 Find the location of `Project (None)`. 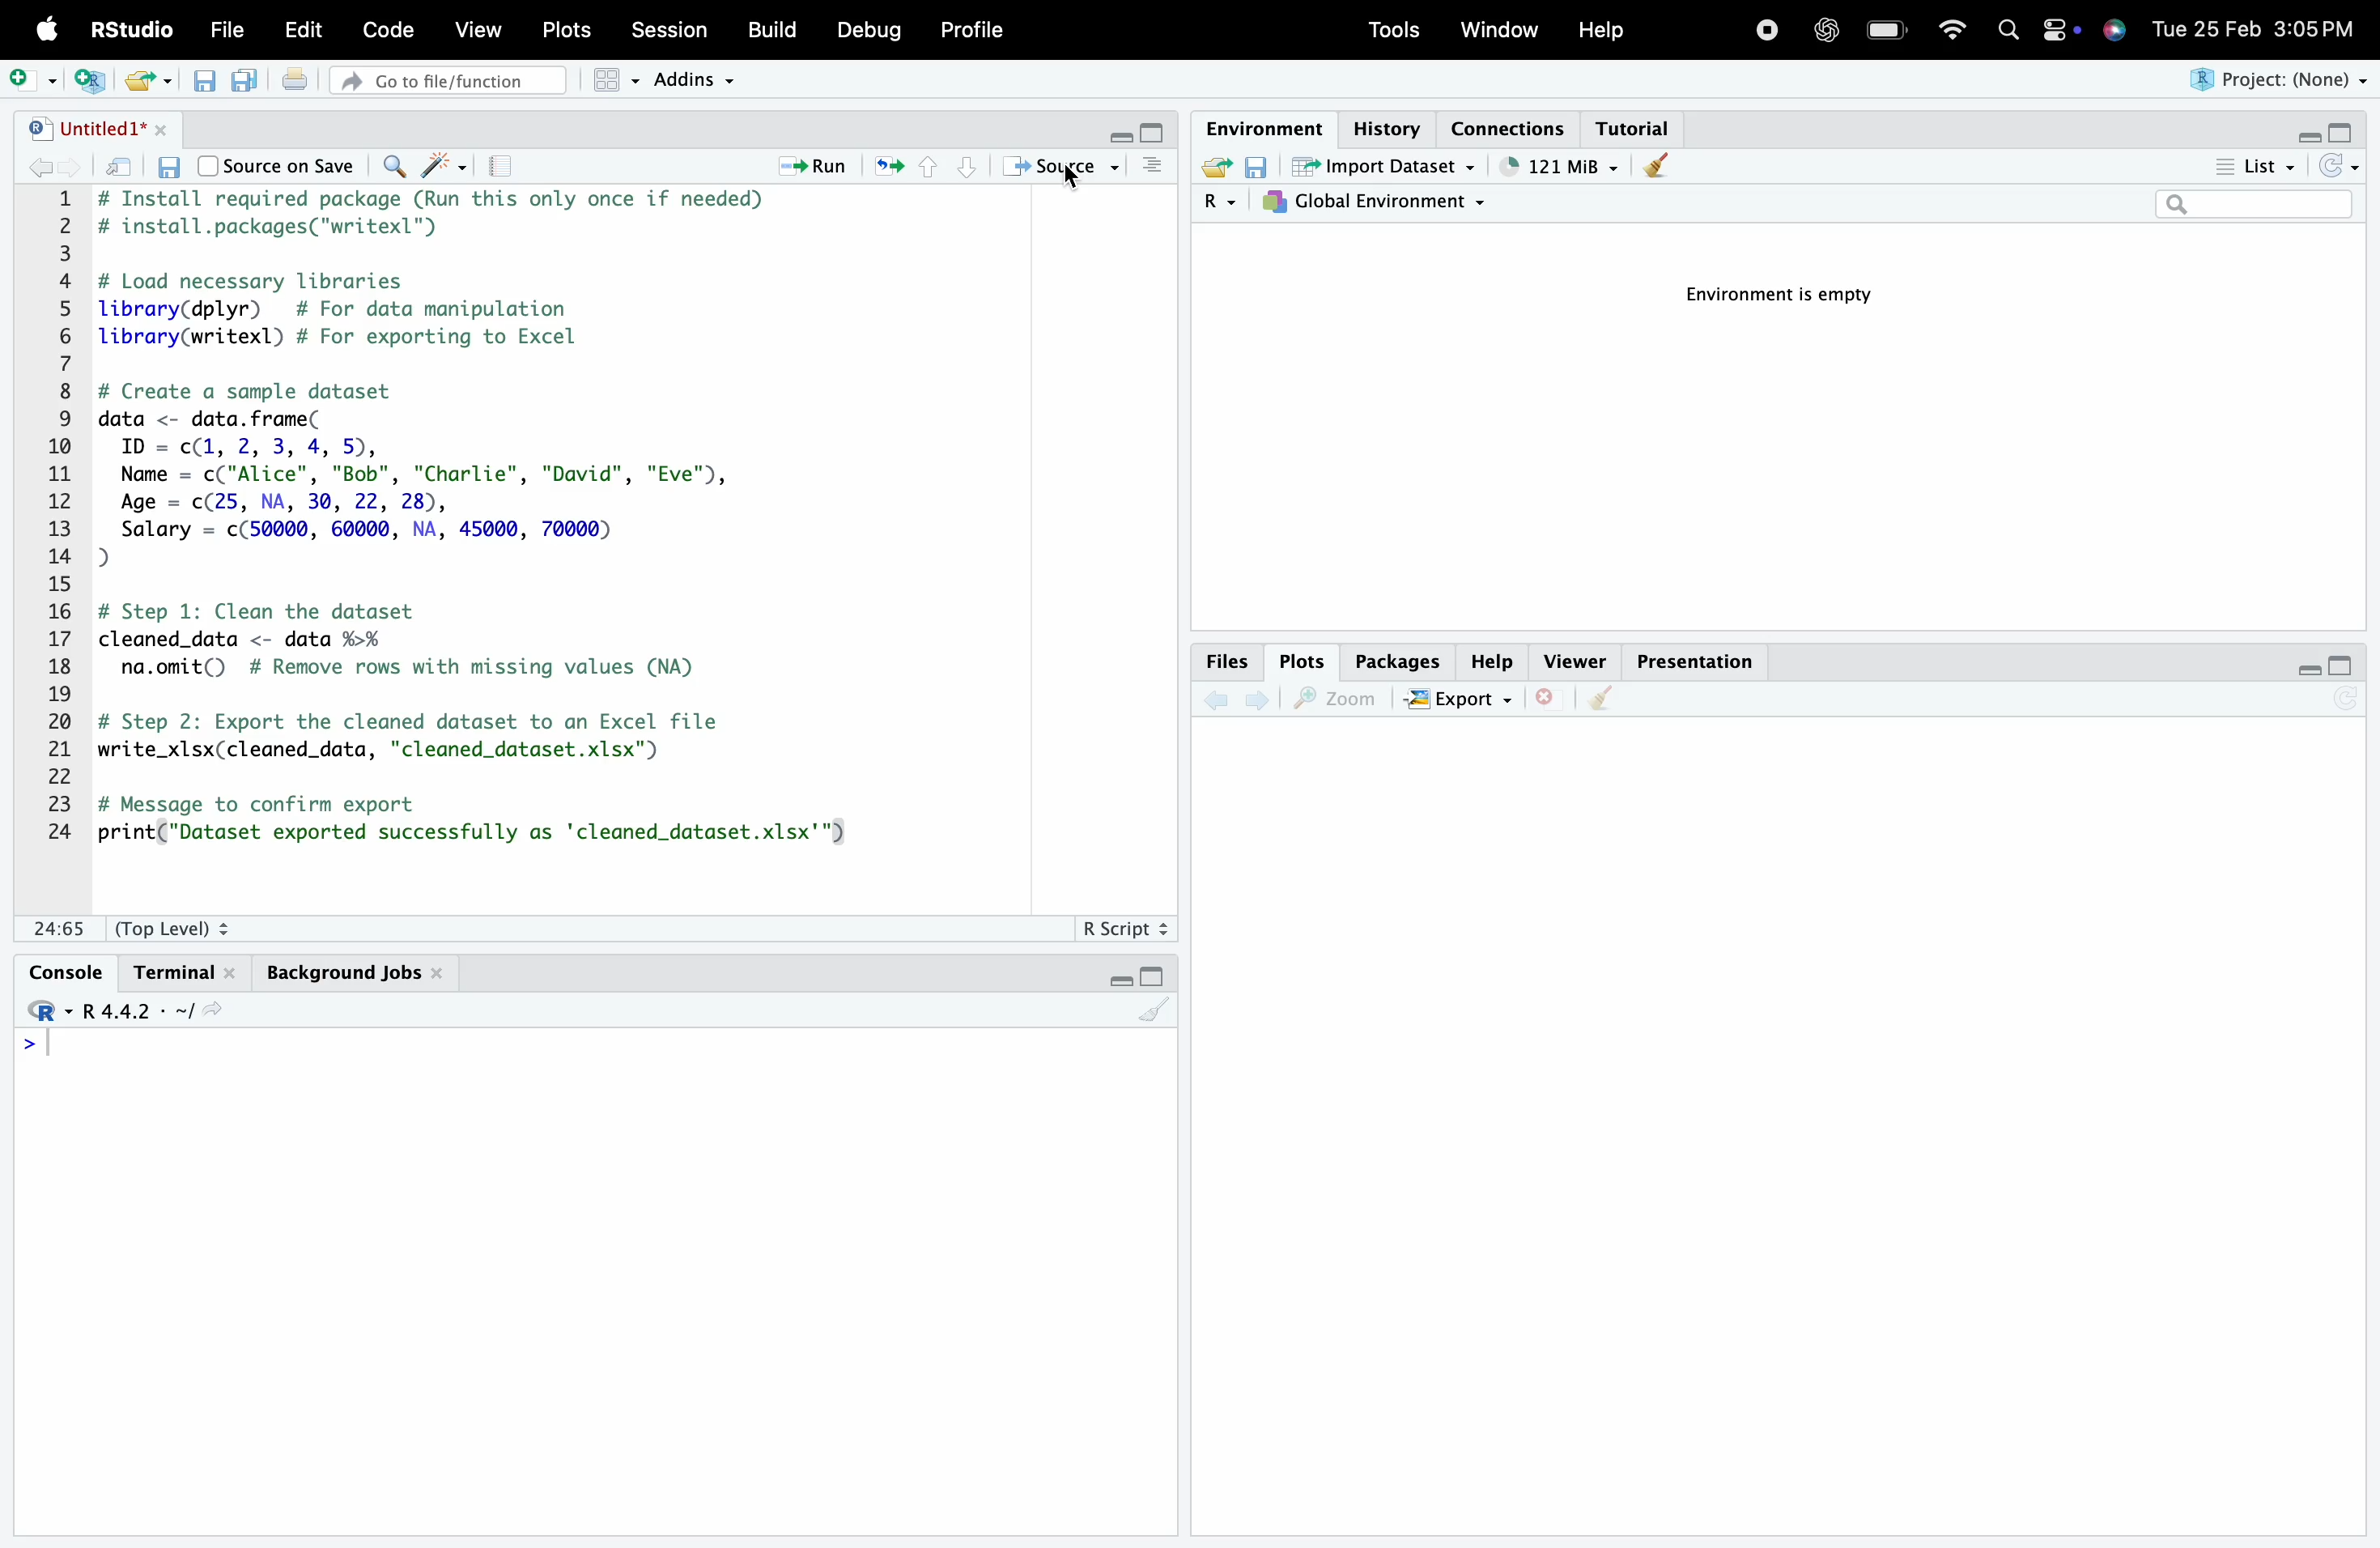

Project (None) is located at coordinates (2281, 82).